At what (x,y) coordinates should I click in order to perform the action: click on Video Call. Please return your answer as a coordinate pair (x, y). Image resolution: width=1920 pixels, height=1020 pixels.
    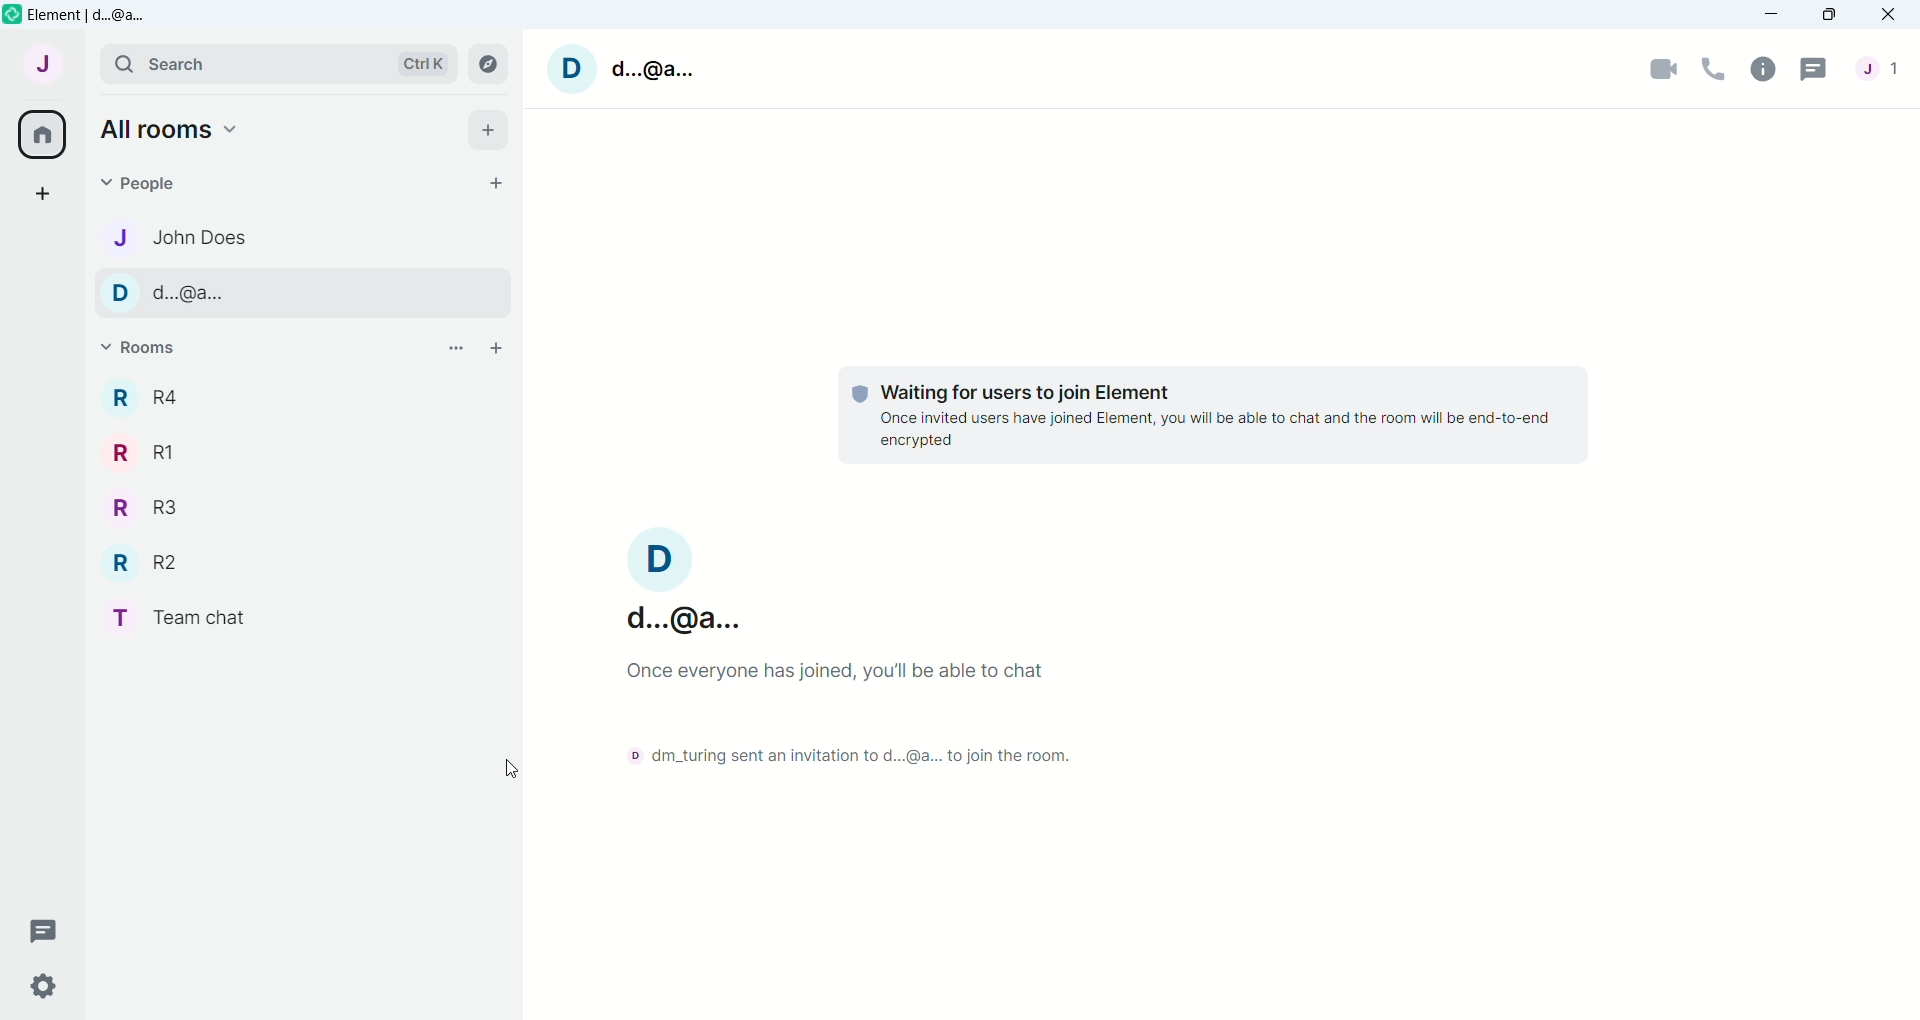
    Looking at the image, I should click on (1661, 68).